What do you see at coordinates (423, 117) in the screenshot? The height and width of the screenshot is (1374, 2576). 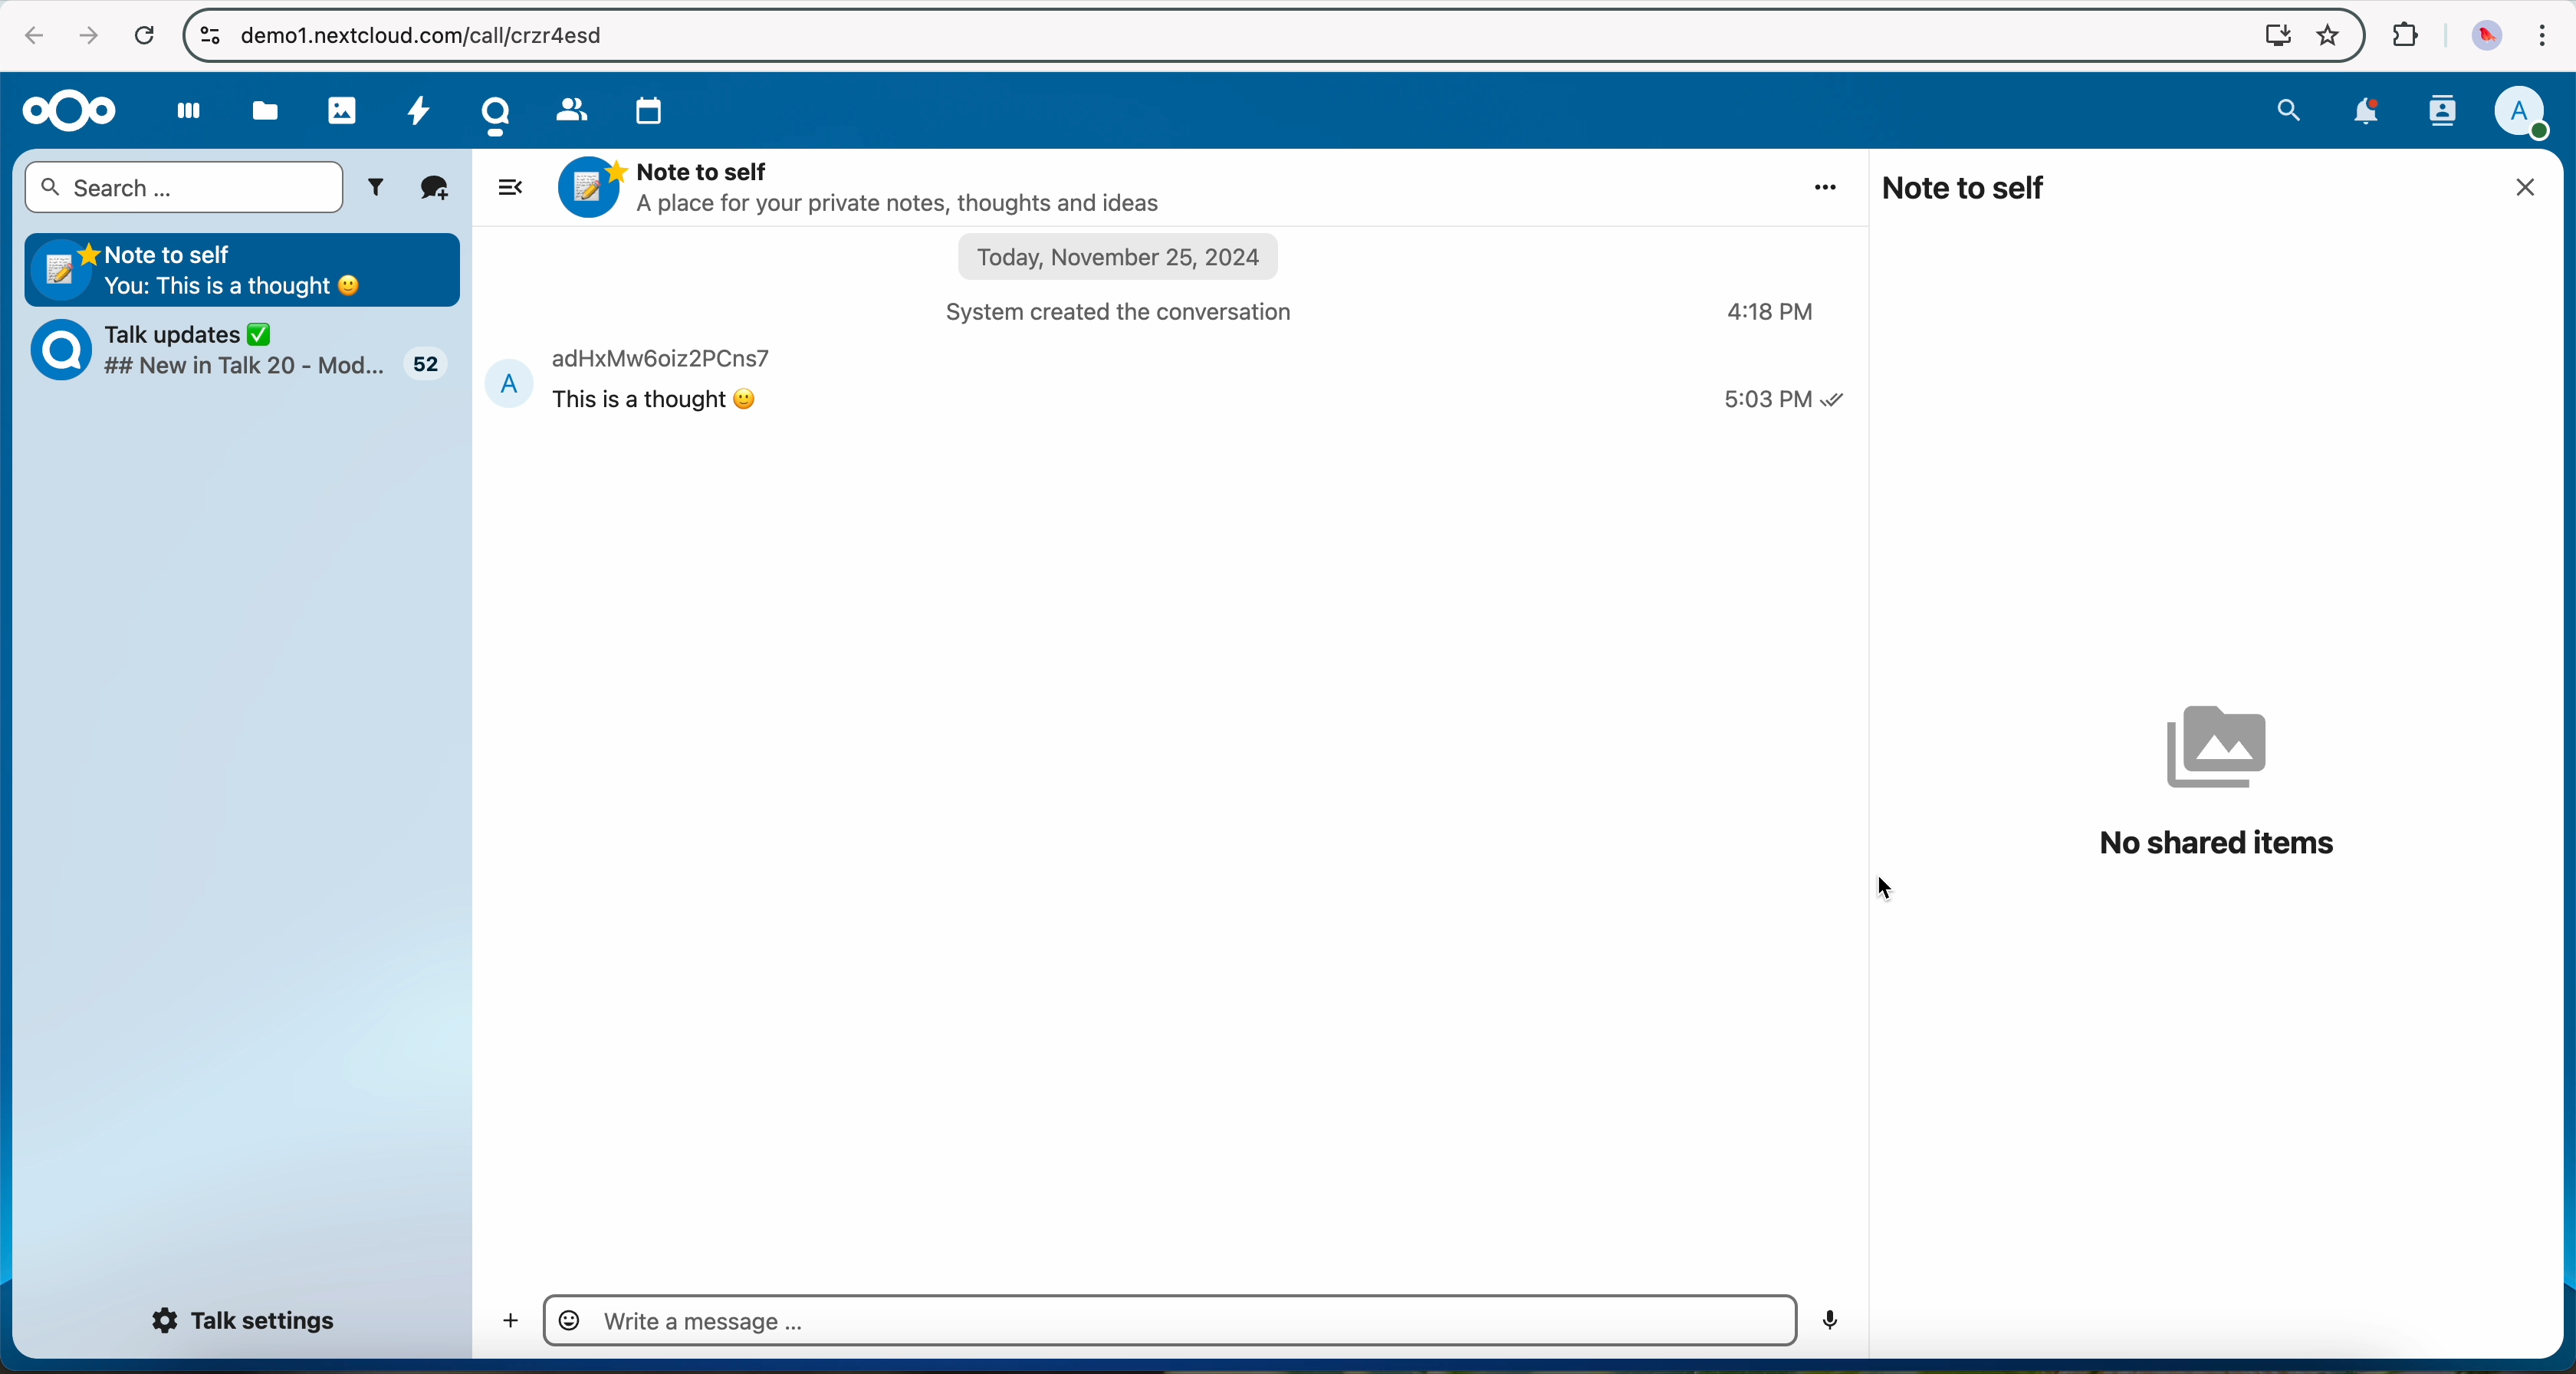 I see `activity` at bounding box center [423, 117].